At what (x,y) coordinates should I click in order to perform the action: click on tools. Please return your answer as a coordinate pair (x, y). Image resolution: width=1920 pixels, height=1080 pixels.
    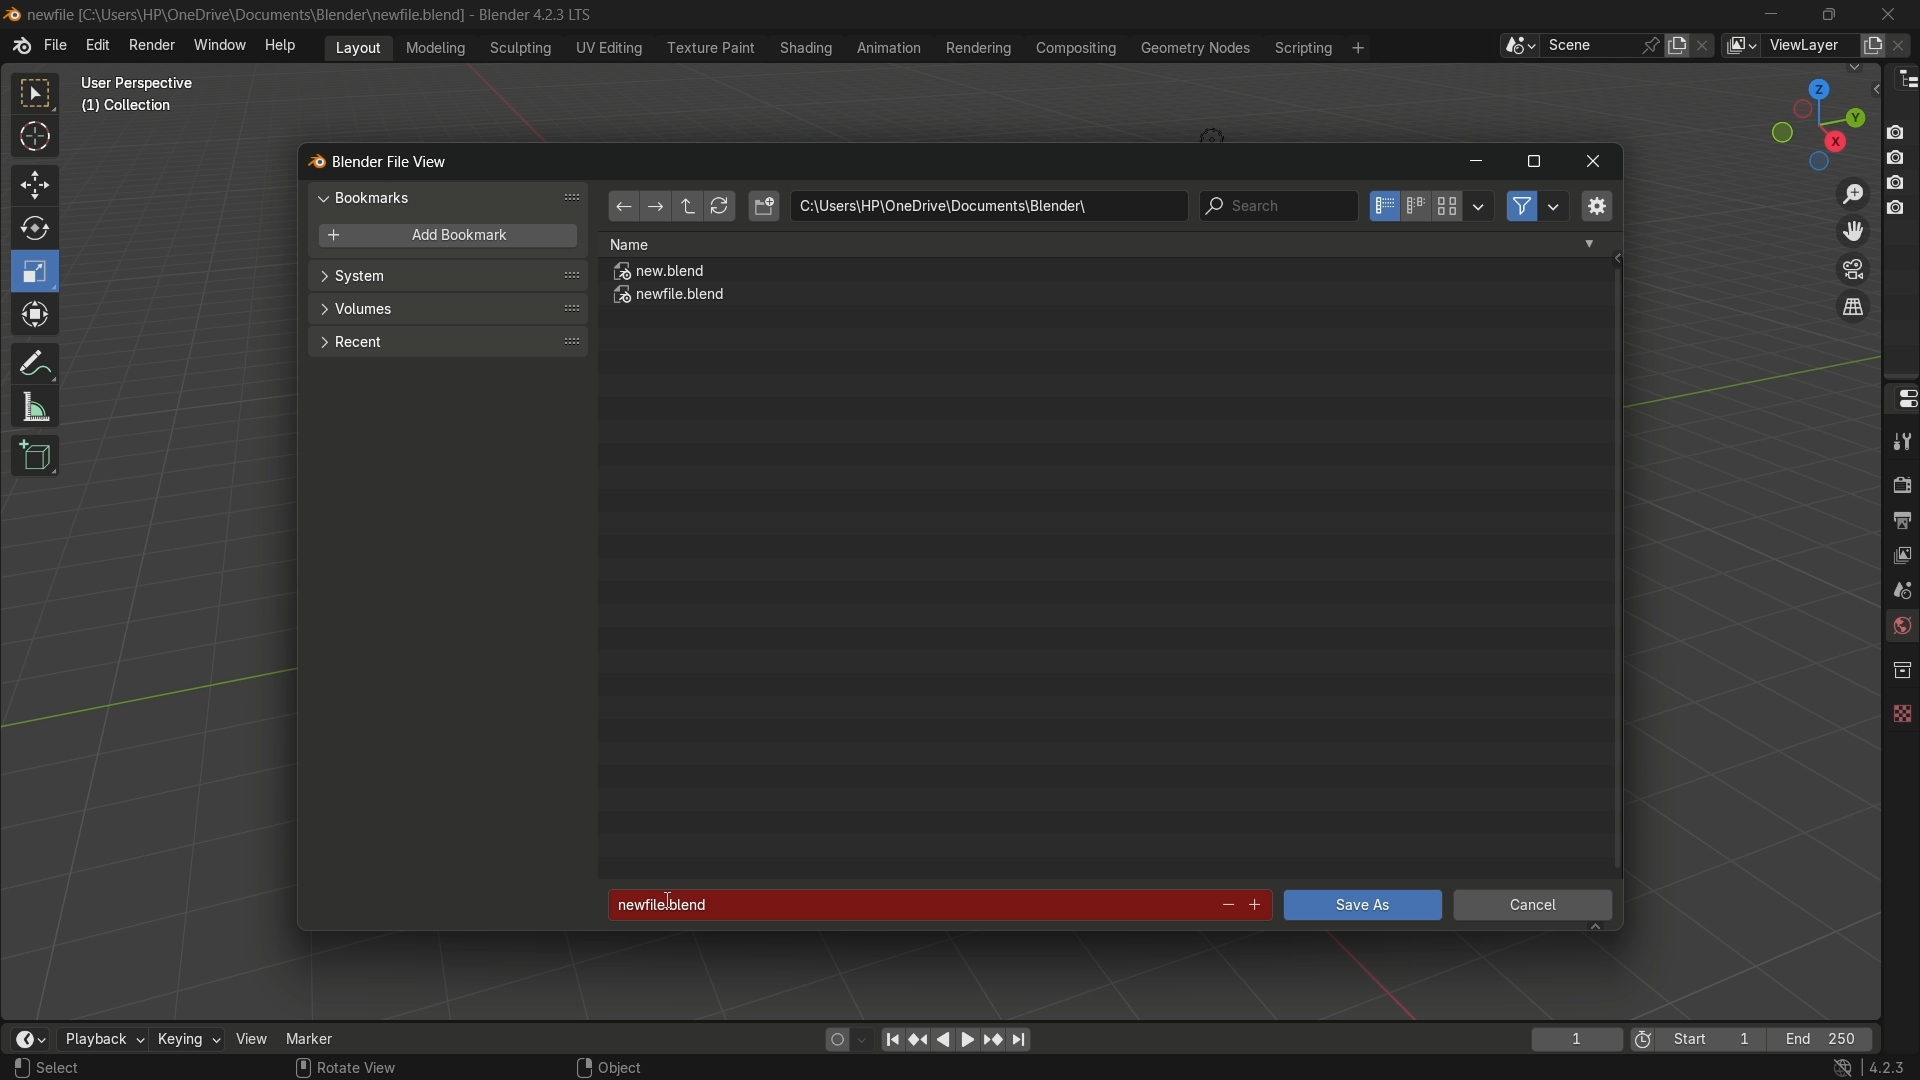
    Looking at the image, I should click on (1900, 441).